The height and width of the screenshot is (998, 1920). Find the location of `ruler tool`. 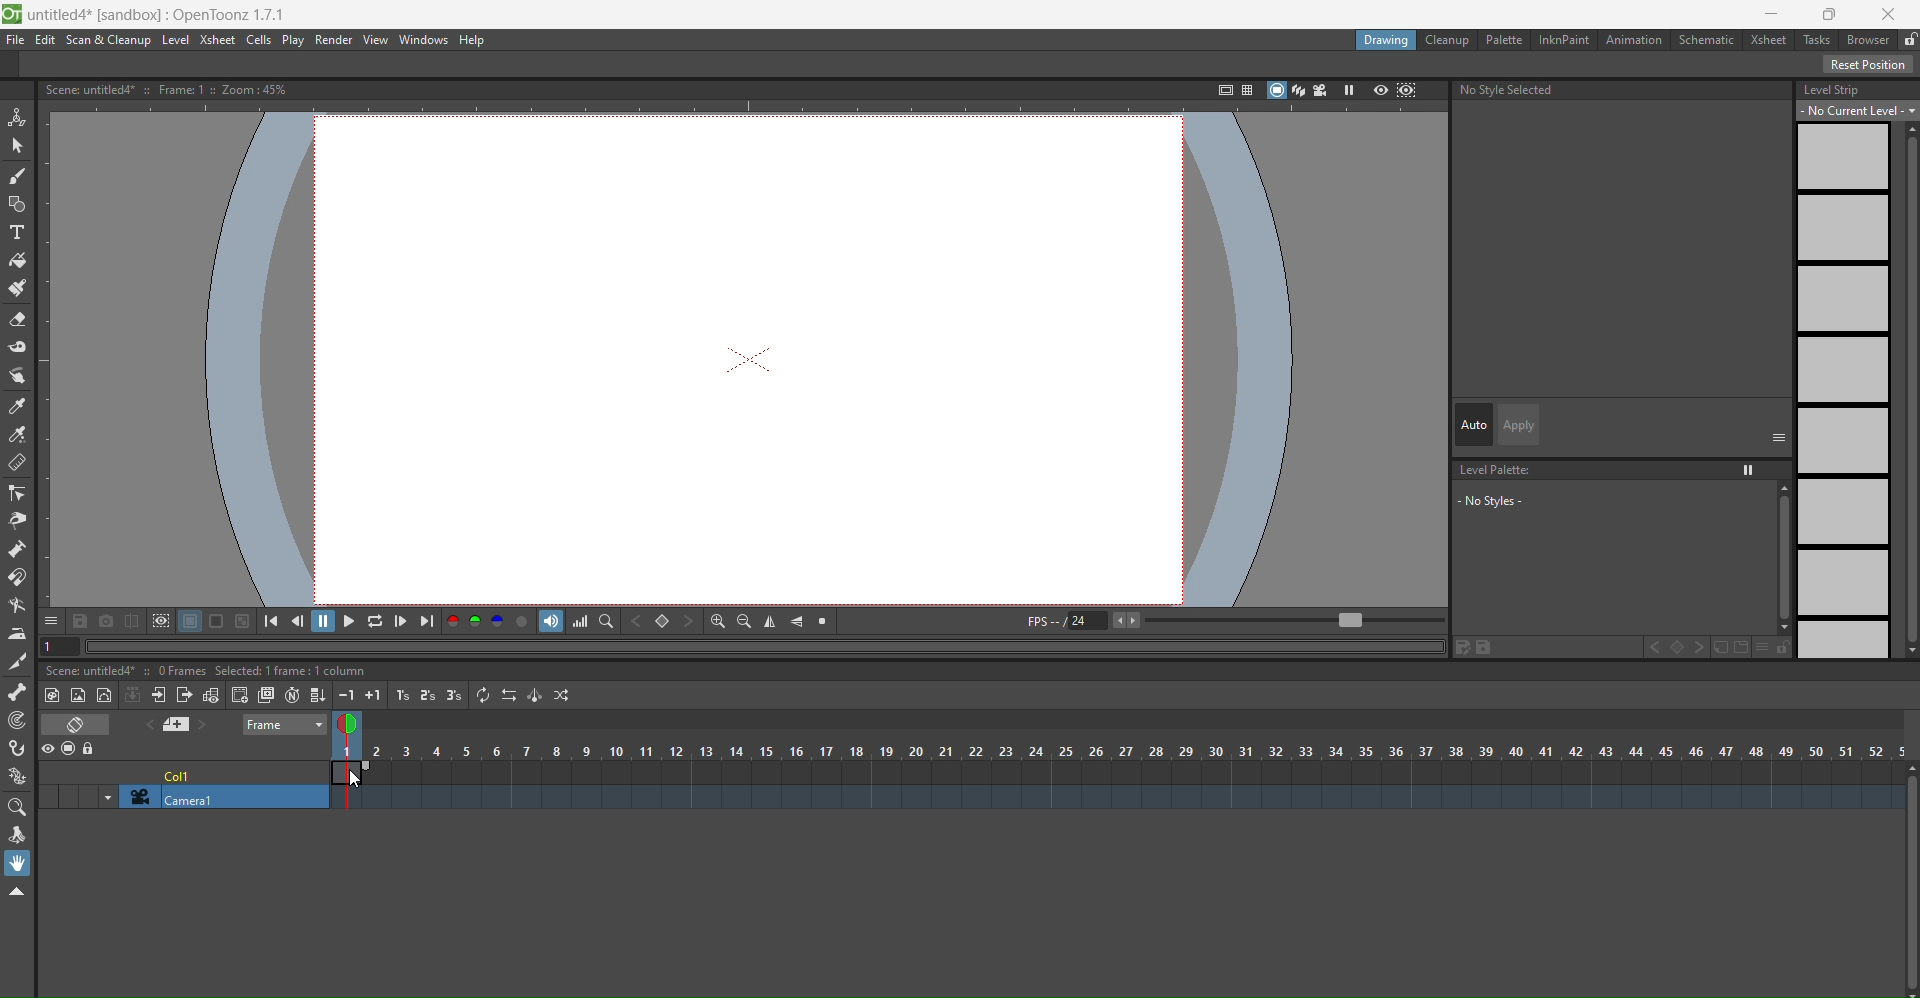

ruler tool is located at coordinates (17, 463).